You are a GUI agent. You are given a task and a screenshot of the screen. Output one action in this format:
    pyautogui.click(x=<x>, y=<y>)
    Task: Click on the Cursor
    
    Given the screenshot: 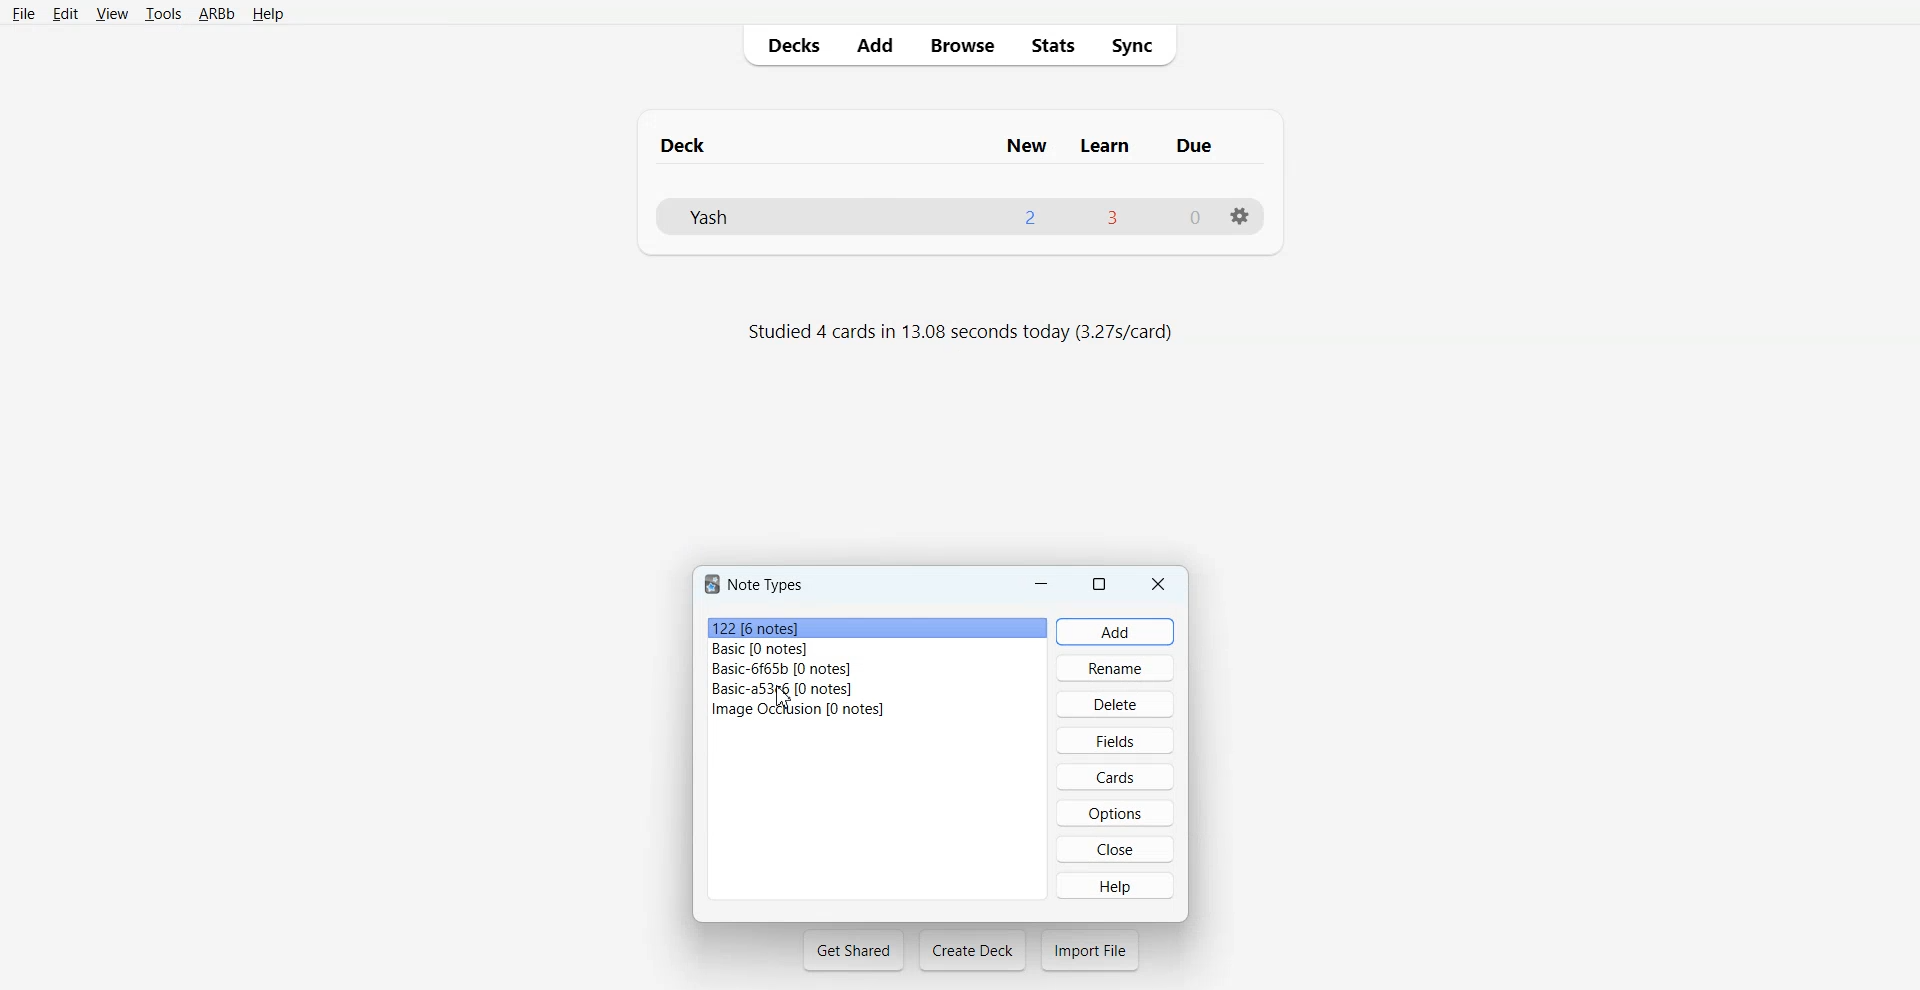 What is the action you would take?
    pyautogui.click(x=784, y=697)
    